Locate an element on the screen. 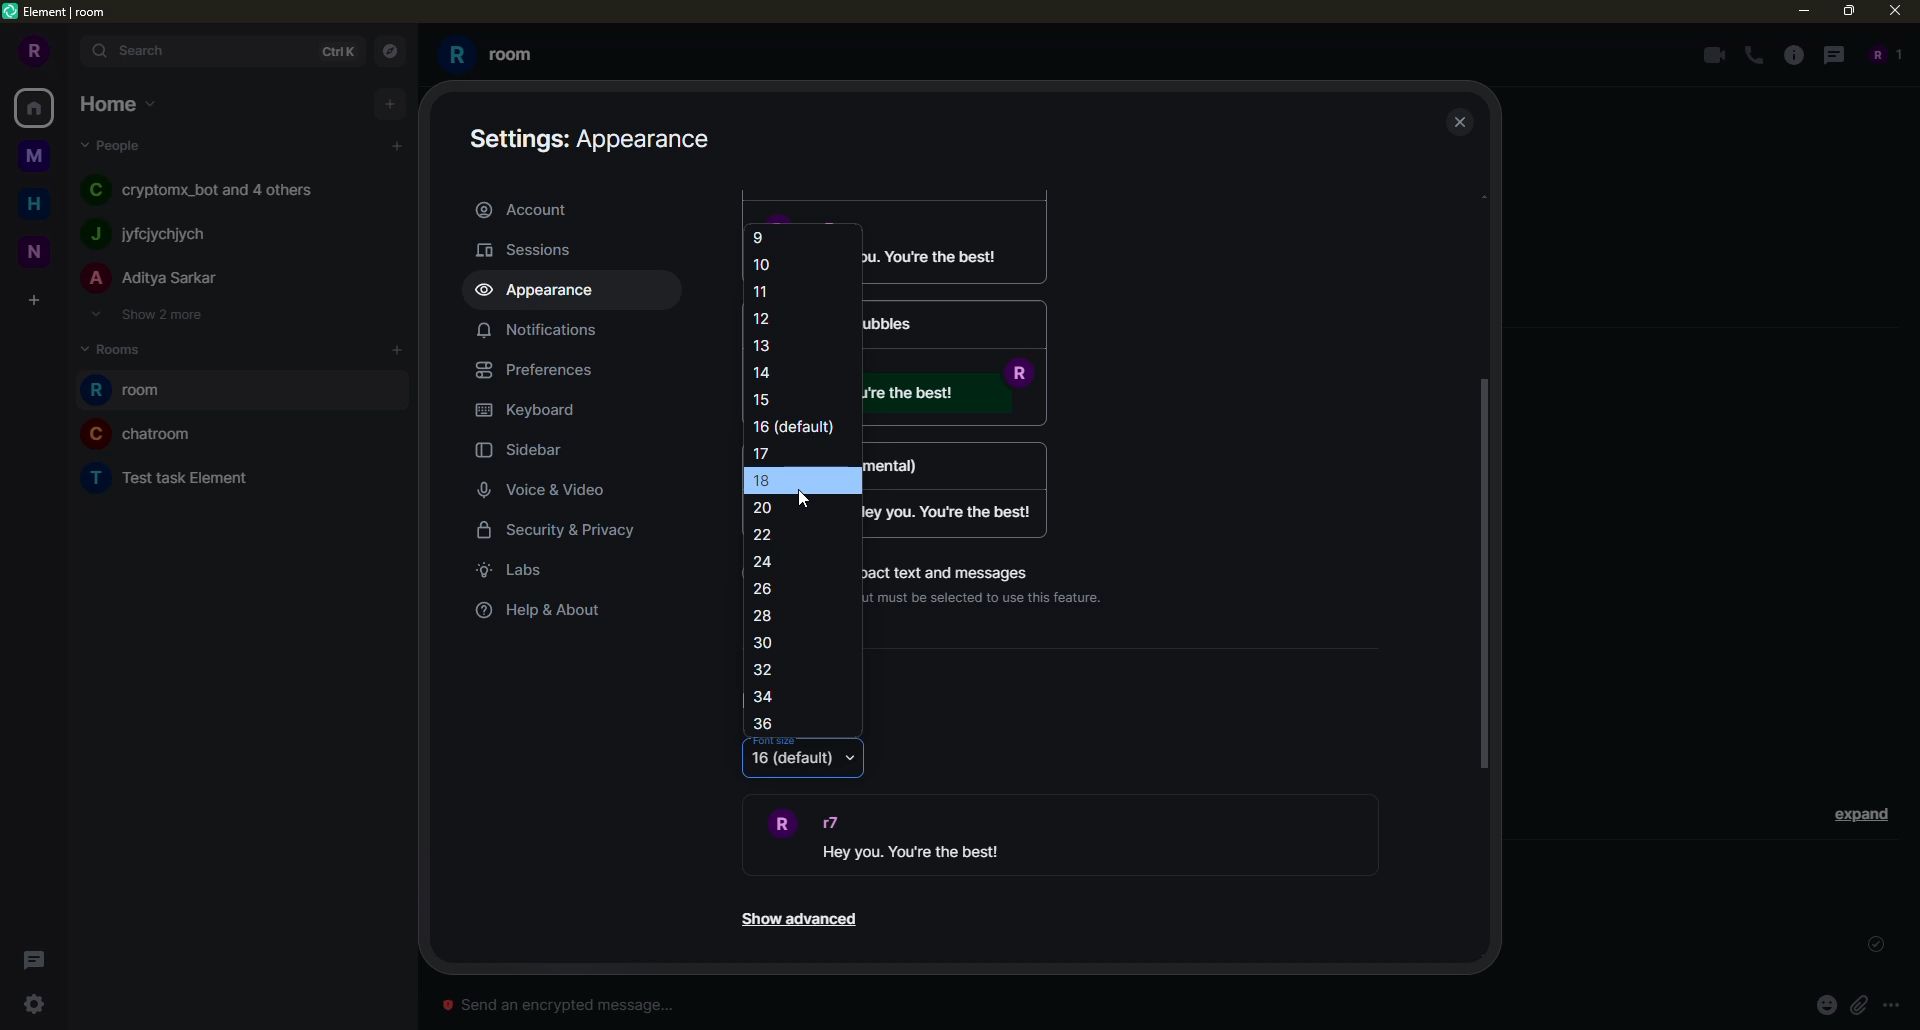 The width and height of the screenshot is (1920, 1030). 15 is located at coordinates (769, 398).